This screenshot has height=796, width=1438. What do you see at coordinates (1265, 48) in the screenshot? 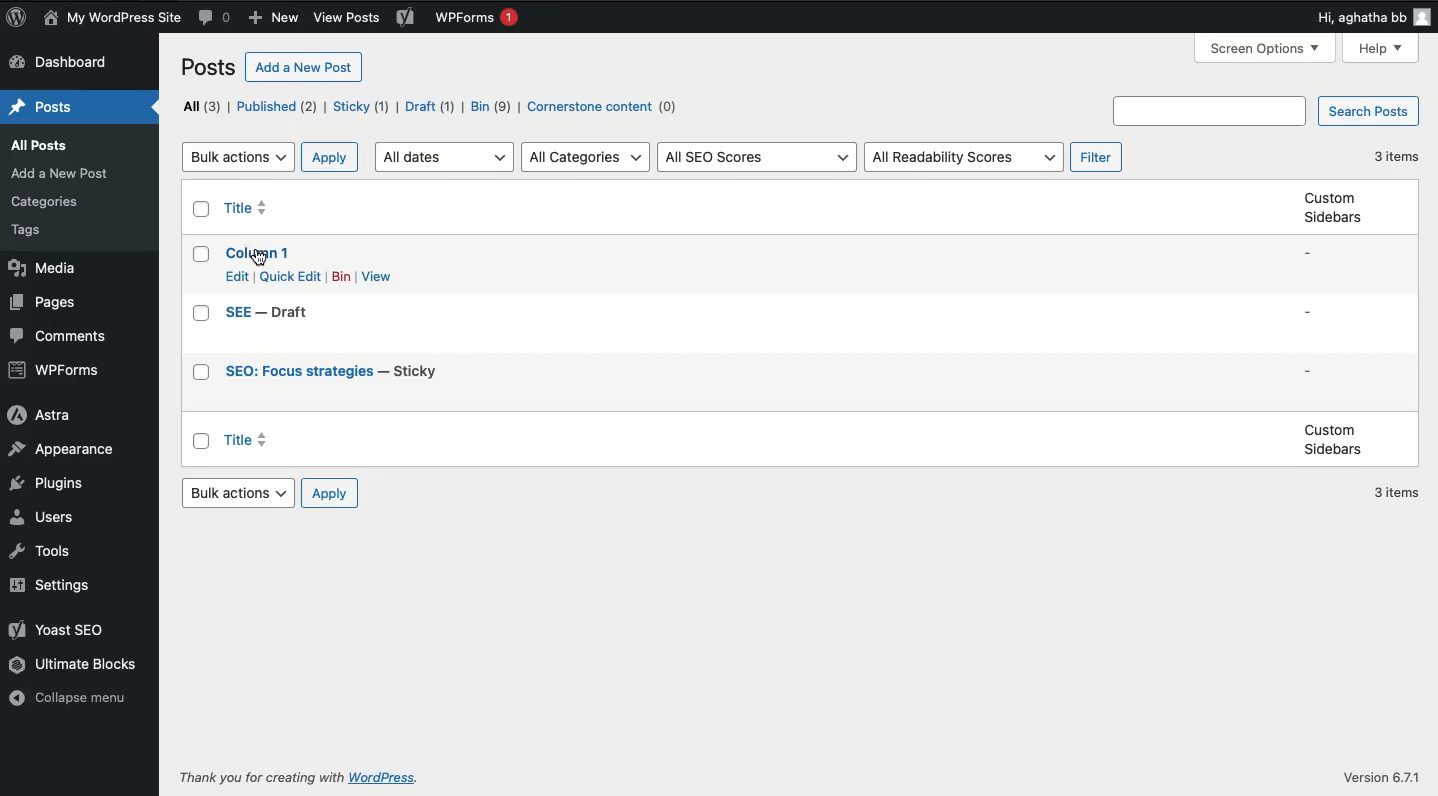
I see `Screen options` at bounding box center [1265, 48].